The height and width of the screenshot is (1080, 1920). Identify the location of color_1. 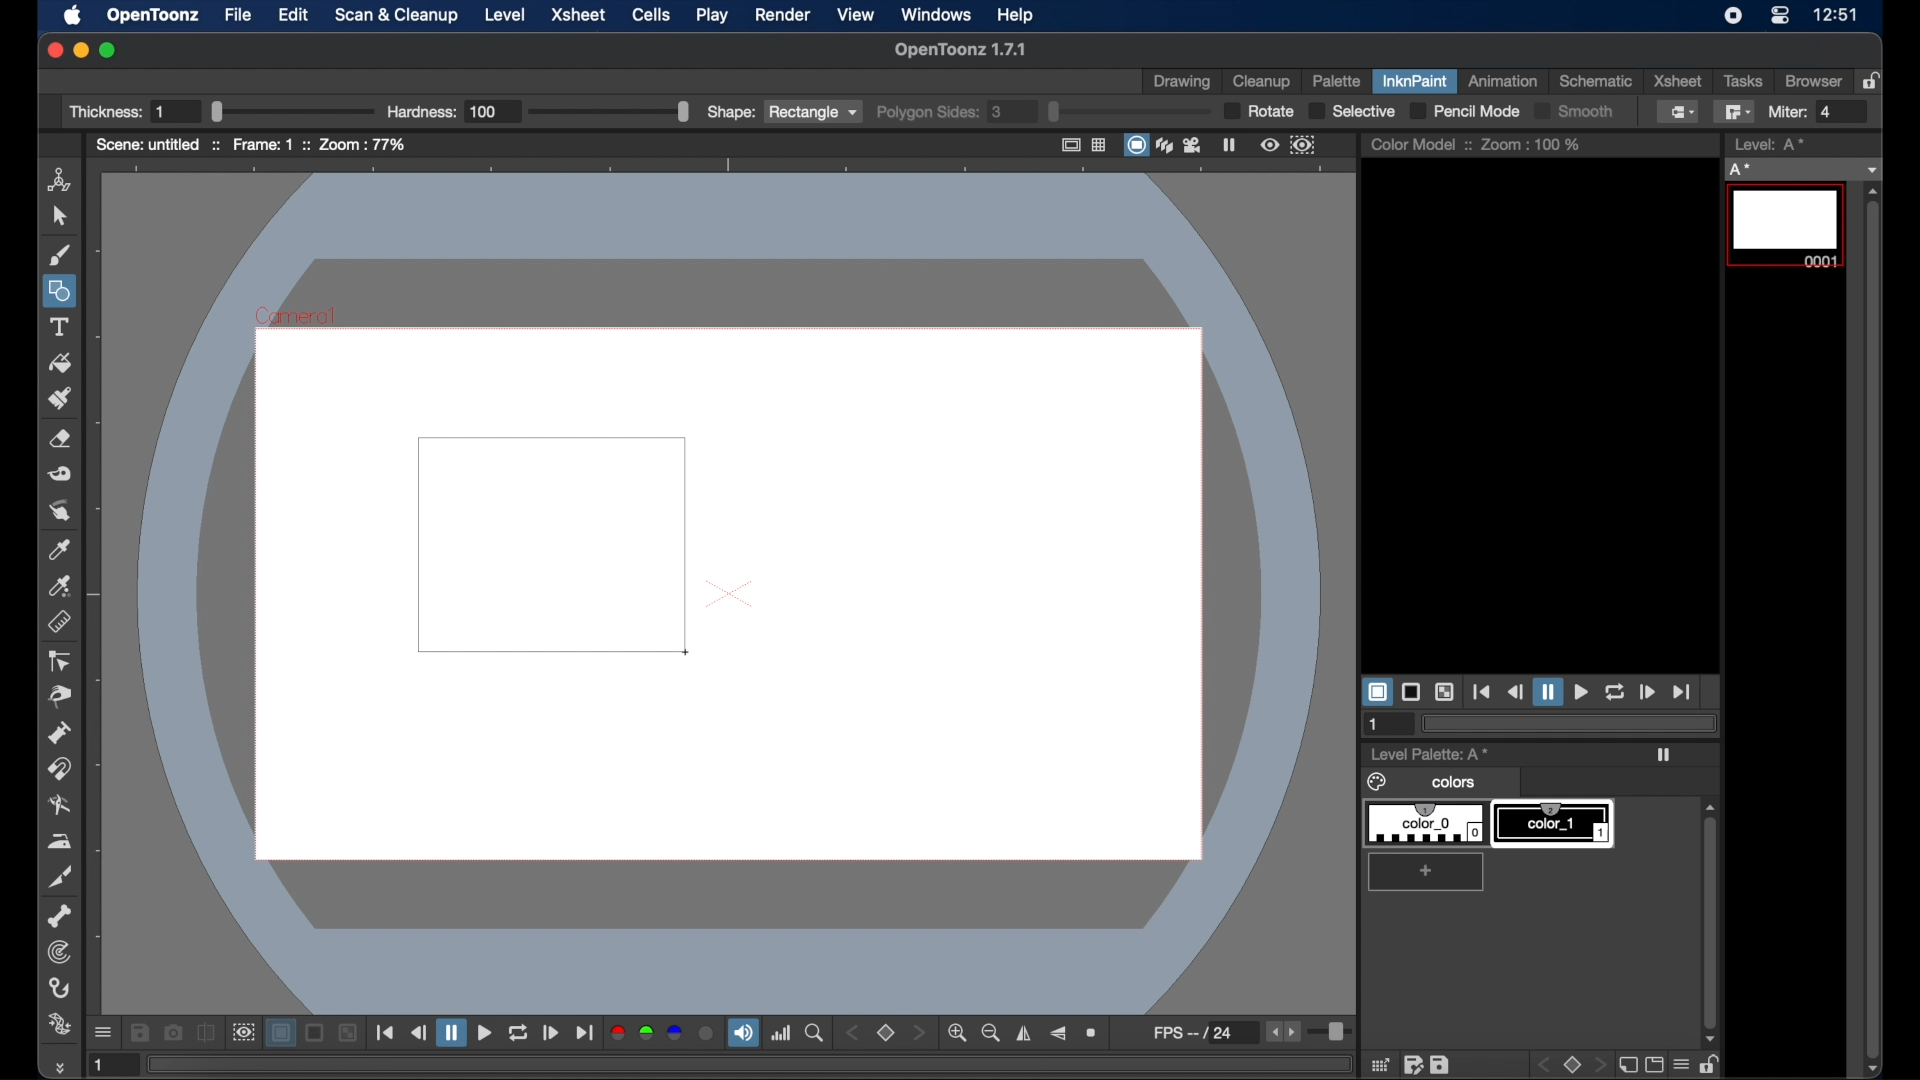
(1555, 824).